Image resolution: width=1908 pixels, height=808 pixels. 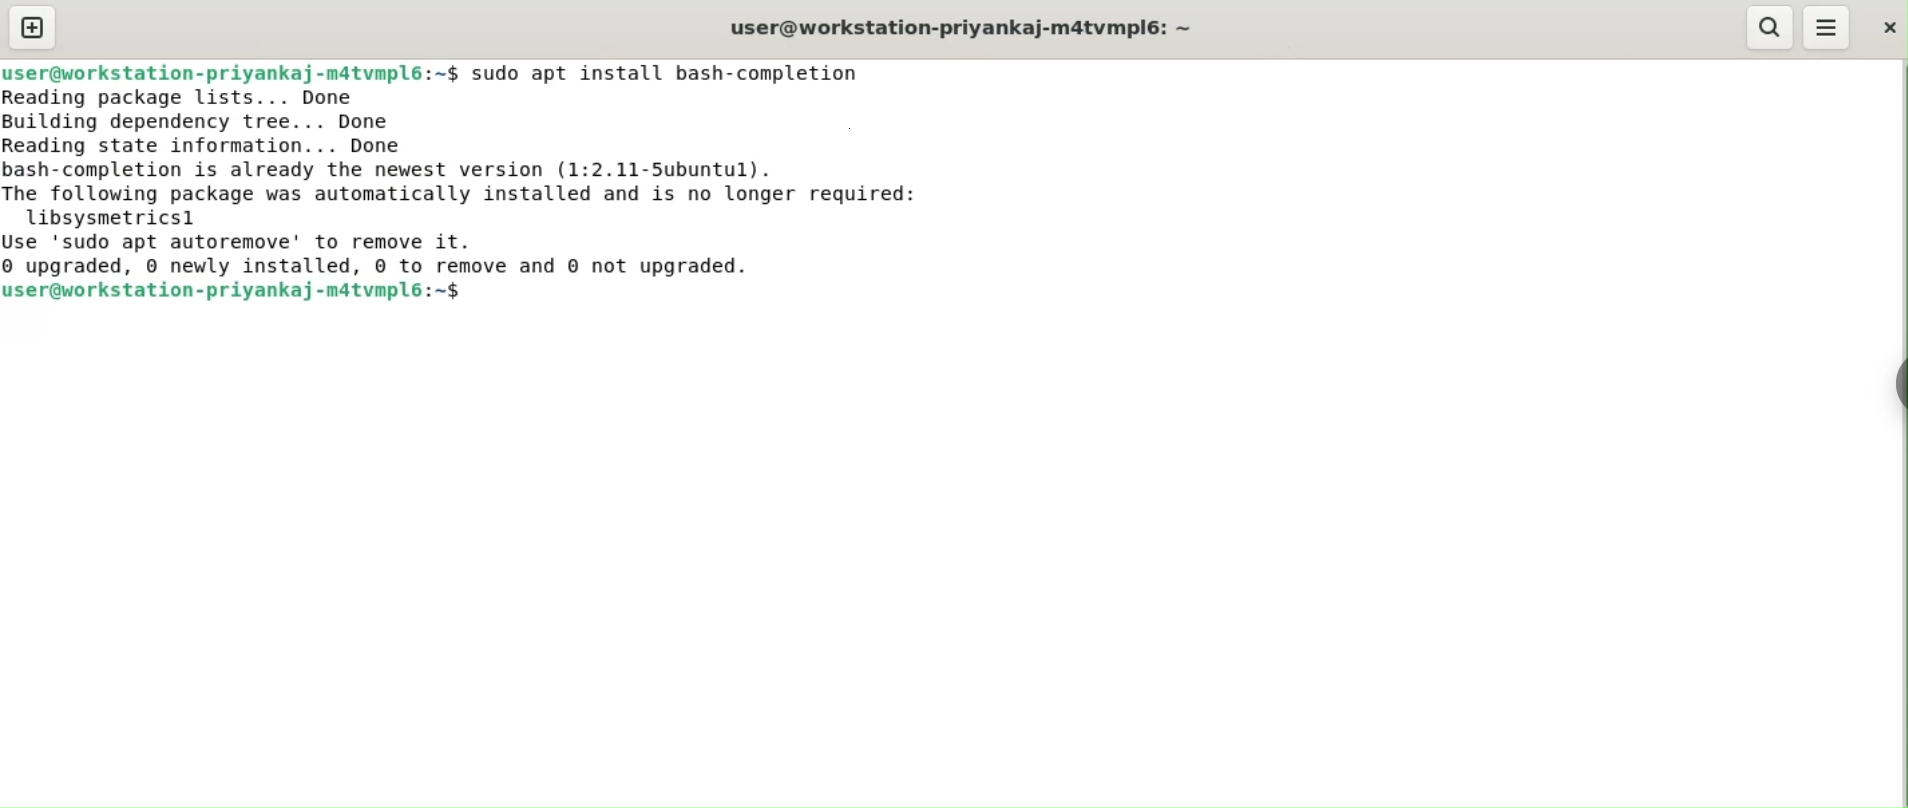 I want to click on -$ sudo apt install bash-completion, so click(x=658, y=75).